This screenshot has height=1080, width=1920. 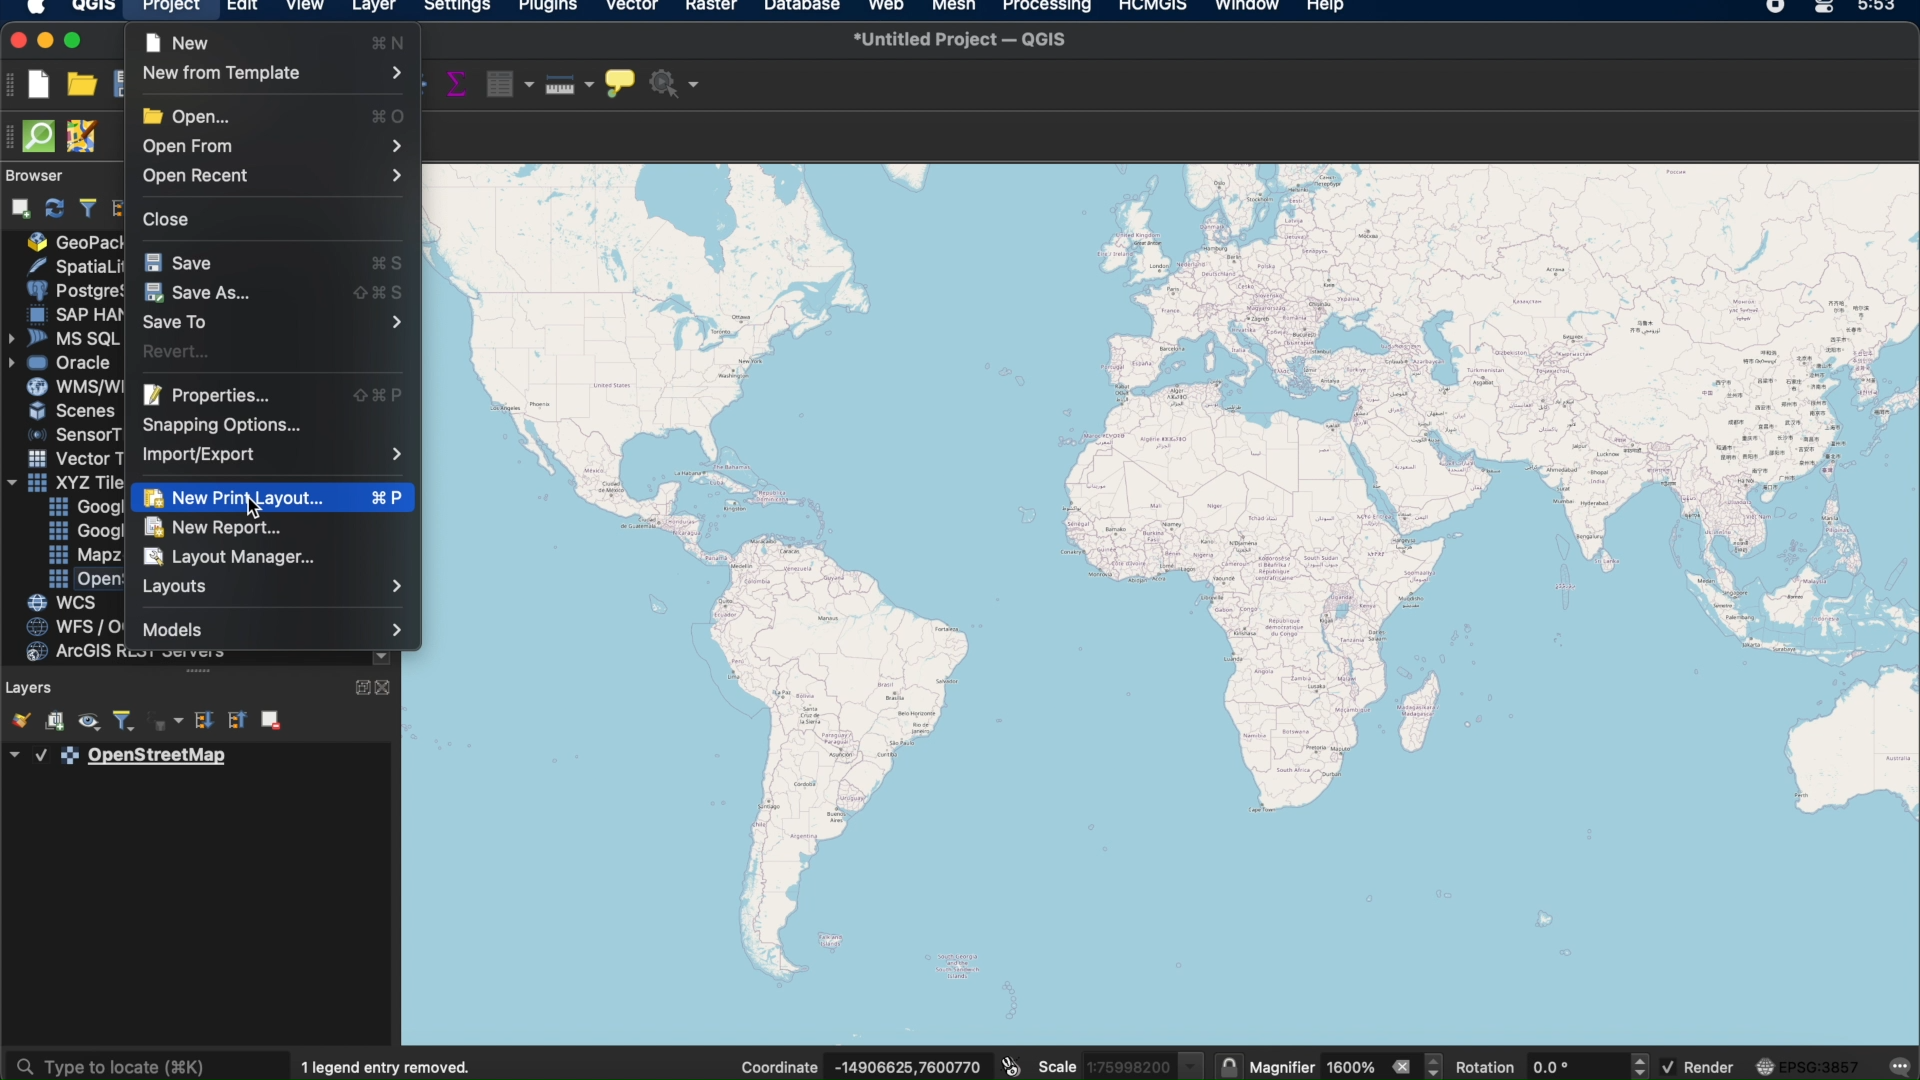 I want to click on Models , so click(x=274, y=631).